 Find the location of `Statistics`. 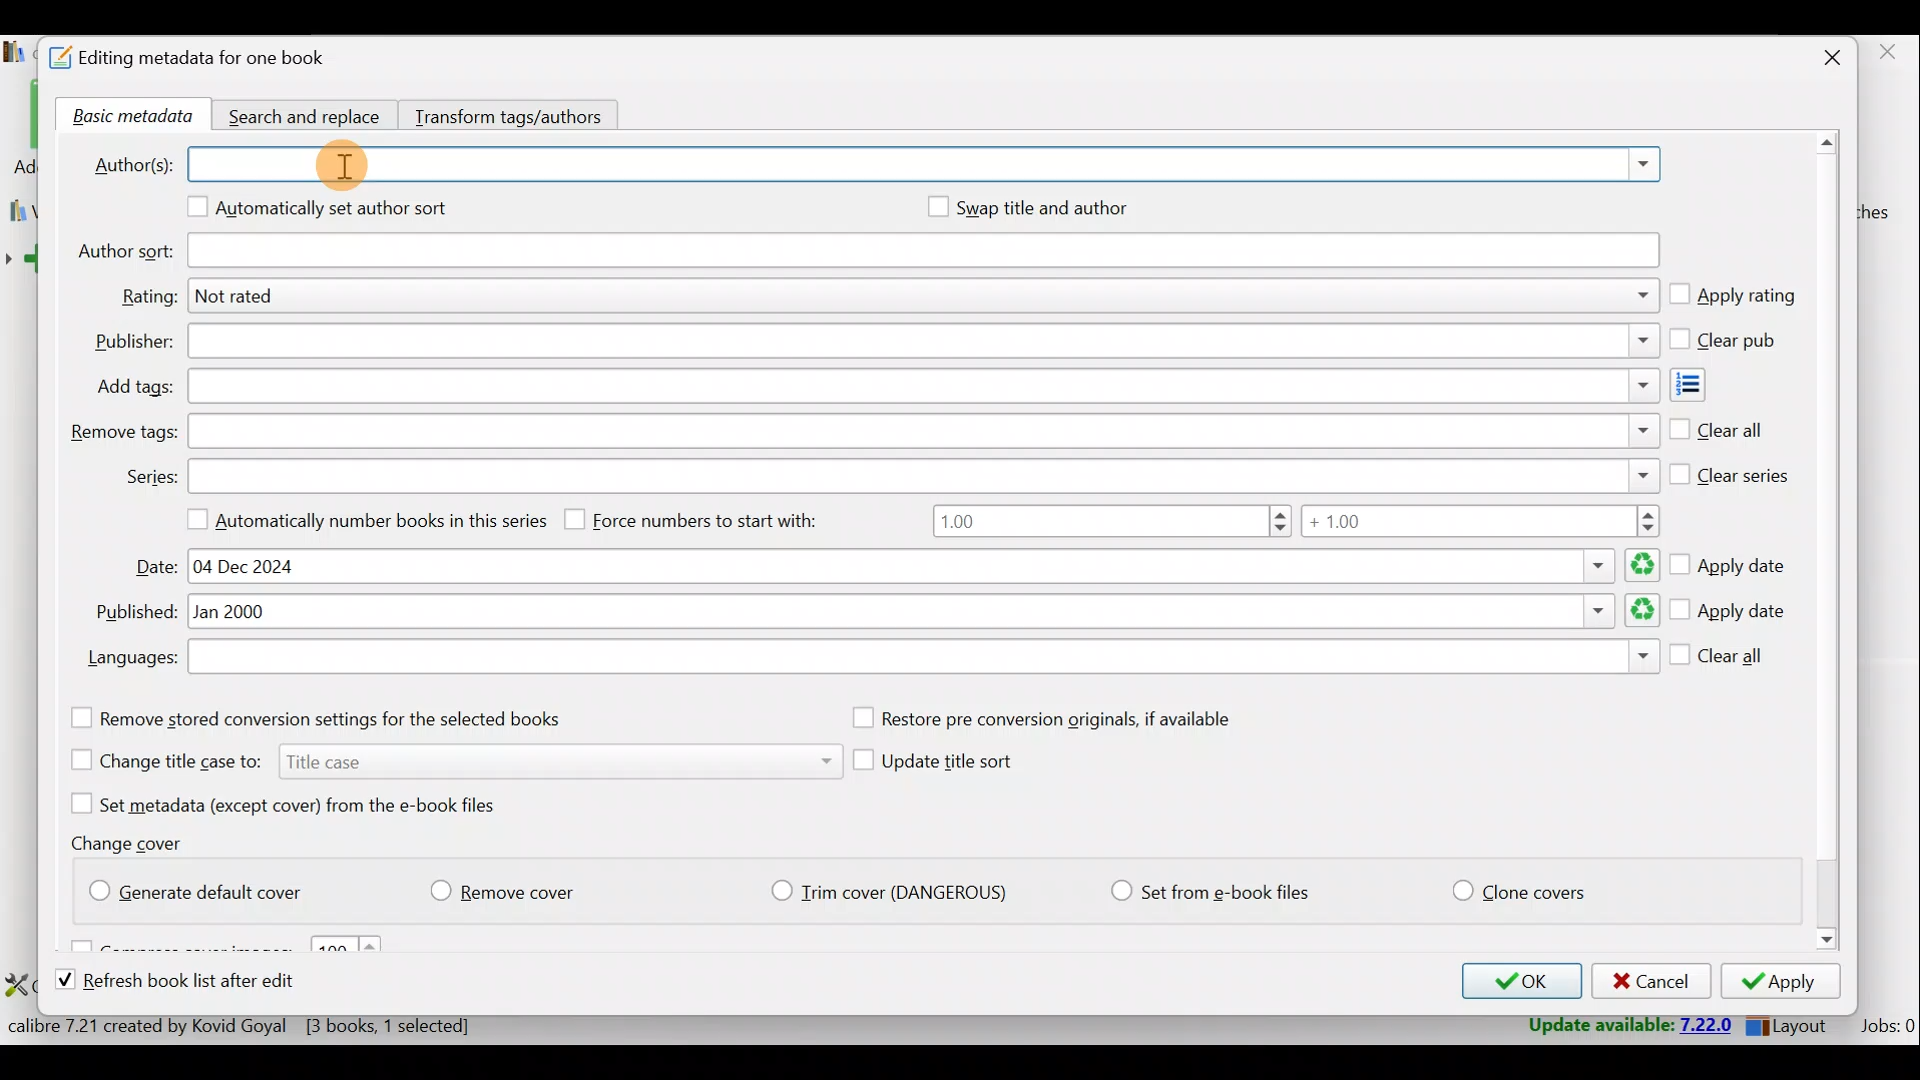

Statistics is located at coordinates (277, 1025).